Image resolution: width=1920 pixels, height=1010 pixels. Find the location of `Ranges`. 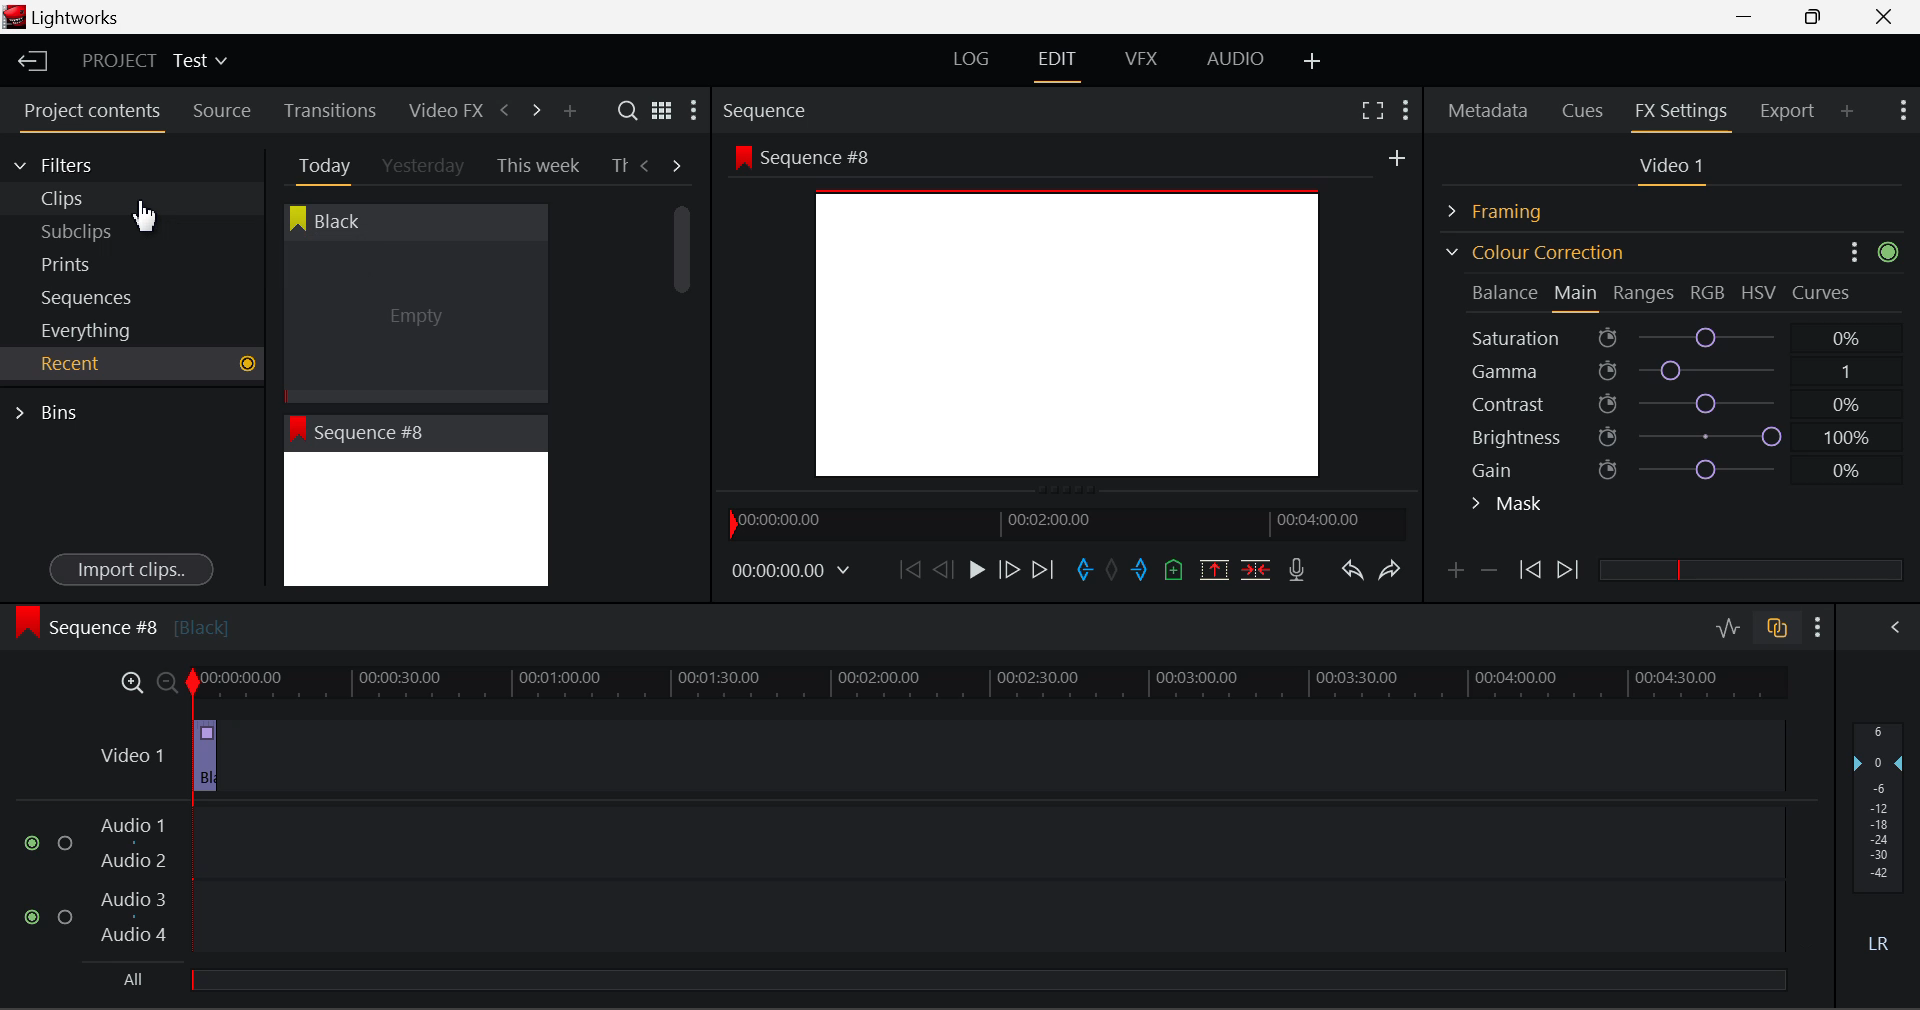

Ranges is located at coordinates (1644, 295).